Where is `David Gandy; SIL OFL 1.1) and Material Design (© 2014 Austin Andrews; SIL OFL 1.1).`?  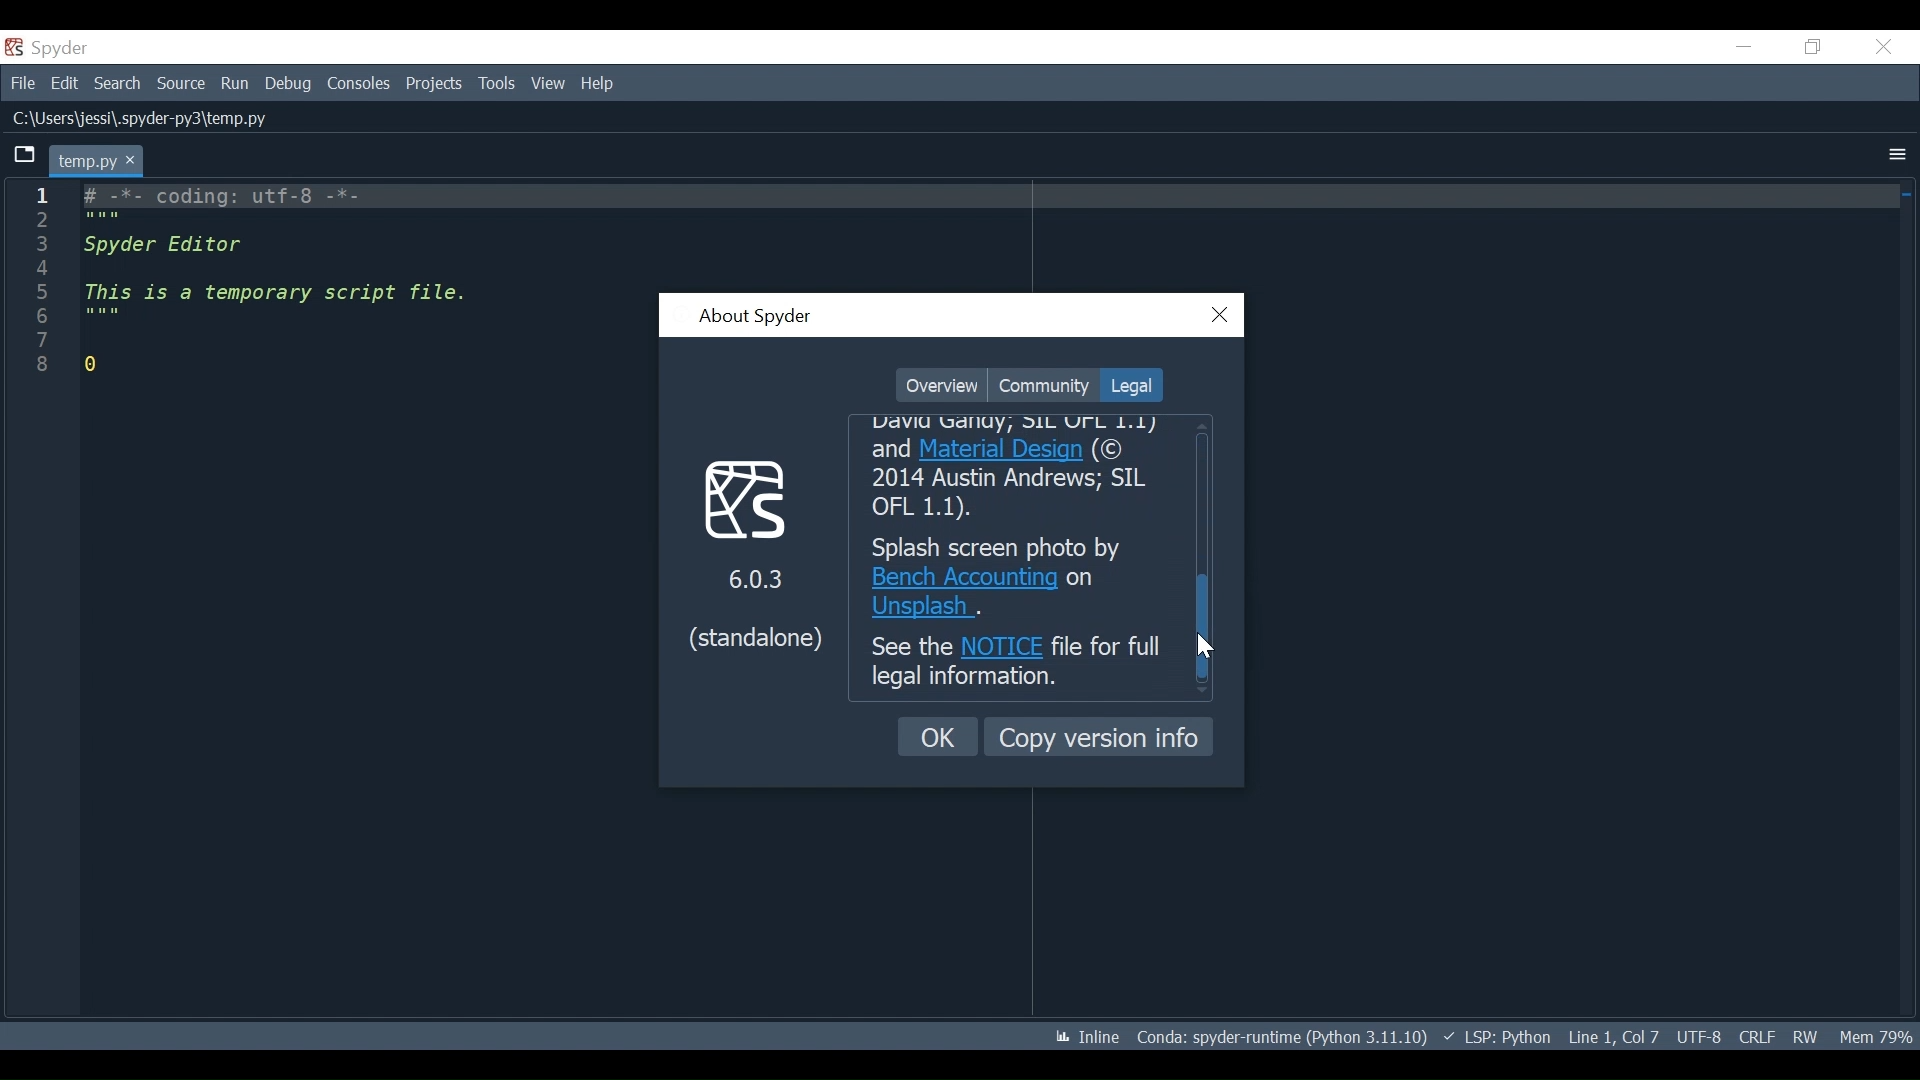 David Gandy; SIL OFL 1.1) and Material Design (© 2014 Austin Andrews; SIL OFL 1.1). is located at coordinates (1022, 470).